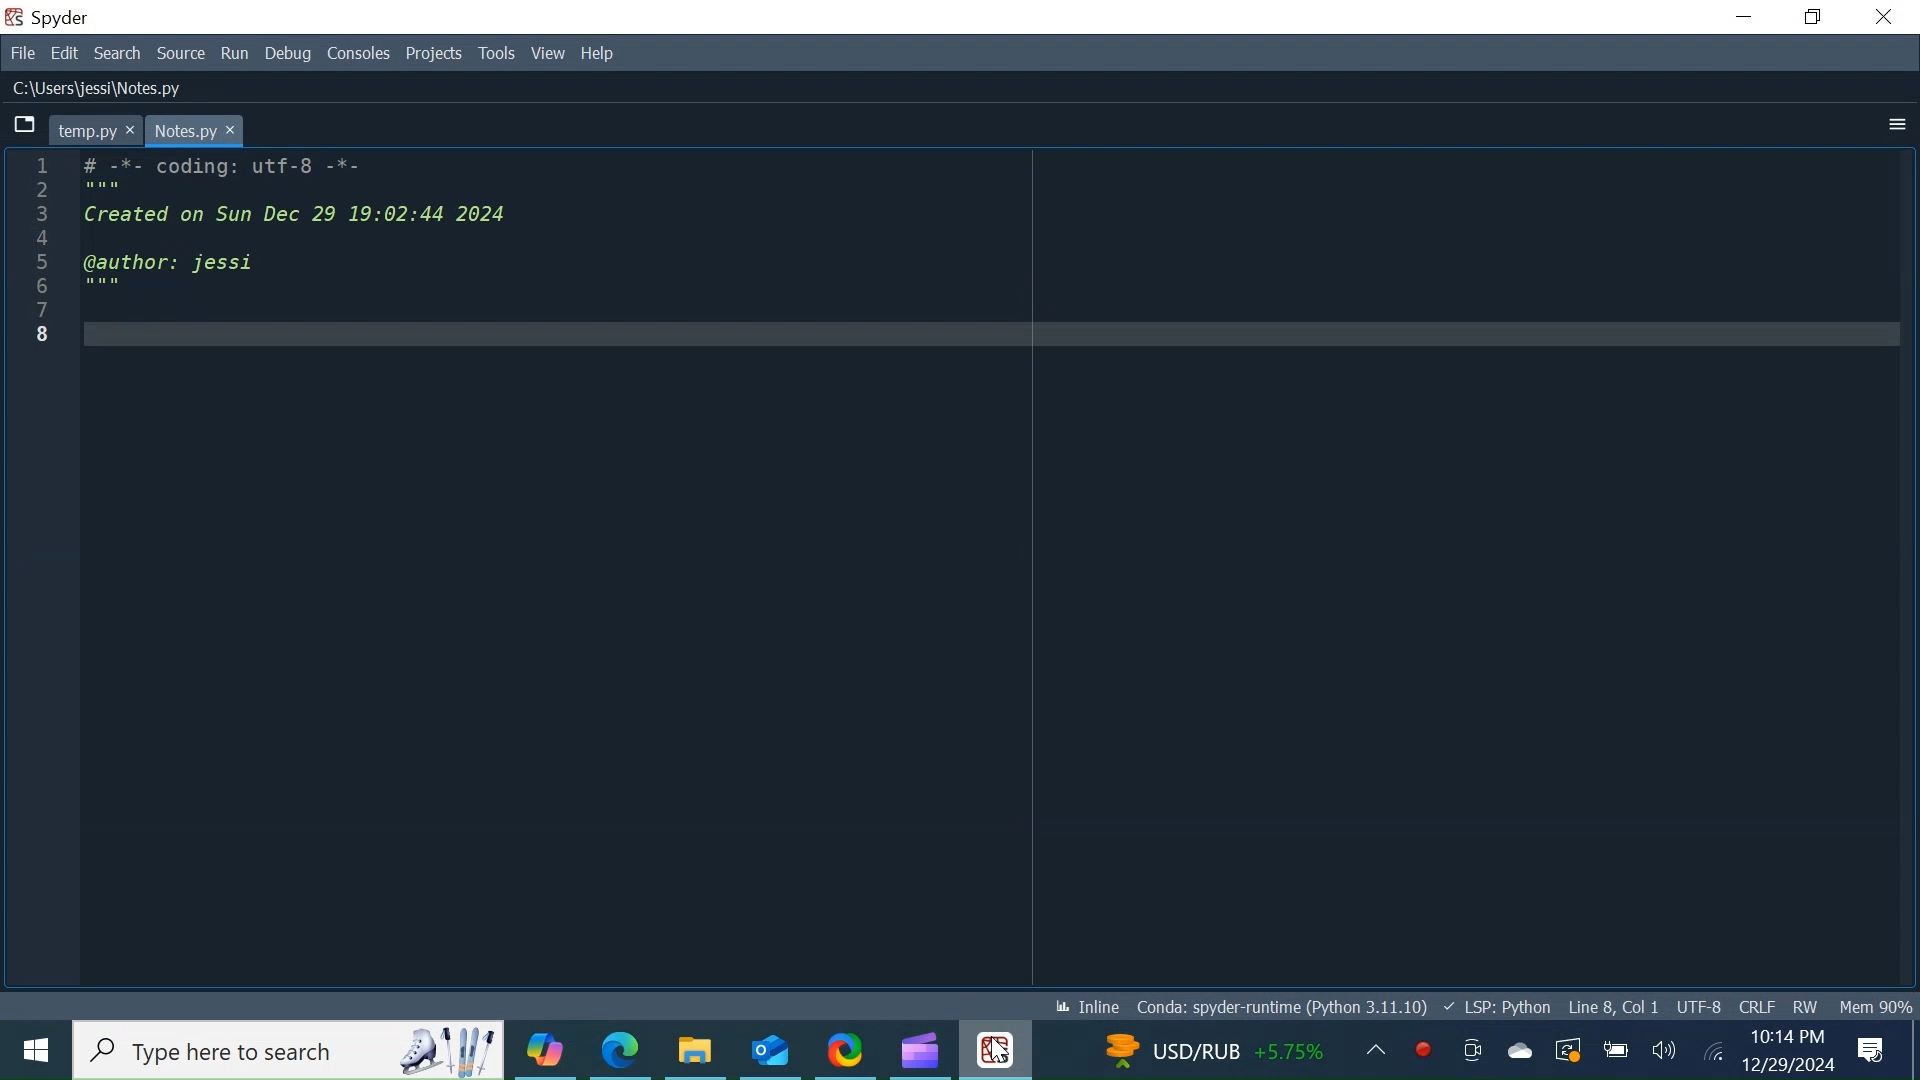 This screenshot has height=1080, width=1920. What do you see at coordinates (1283, 1006) in the screenshot?
I see `Conda: spyder-runtime (Python 3.11.10)` at bounding box center [1283, 1006].